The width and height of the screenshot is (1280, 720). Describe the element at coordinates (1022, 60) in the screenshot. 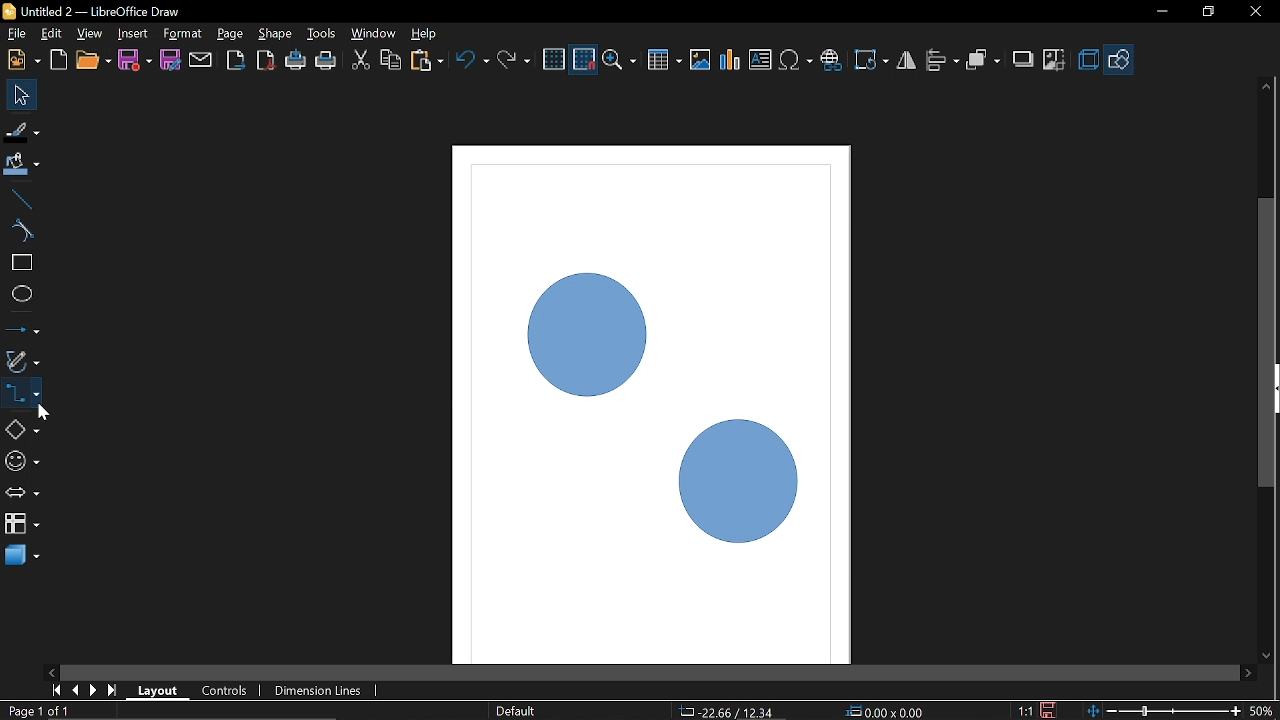

I see `Shadow` at that location.